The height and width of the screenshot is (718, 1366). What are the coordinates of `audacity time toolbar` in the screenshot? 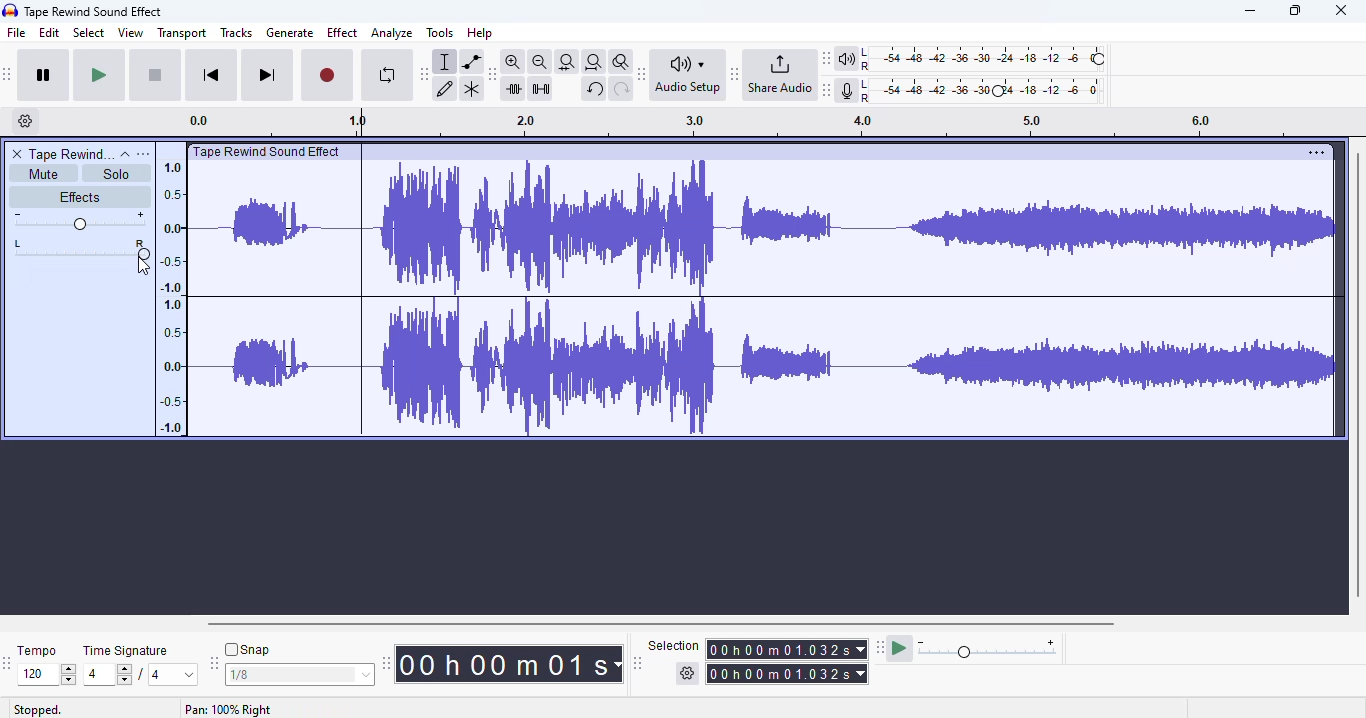 It's located at (386, 663).